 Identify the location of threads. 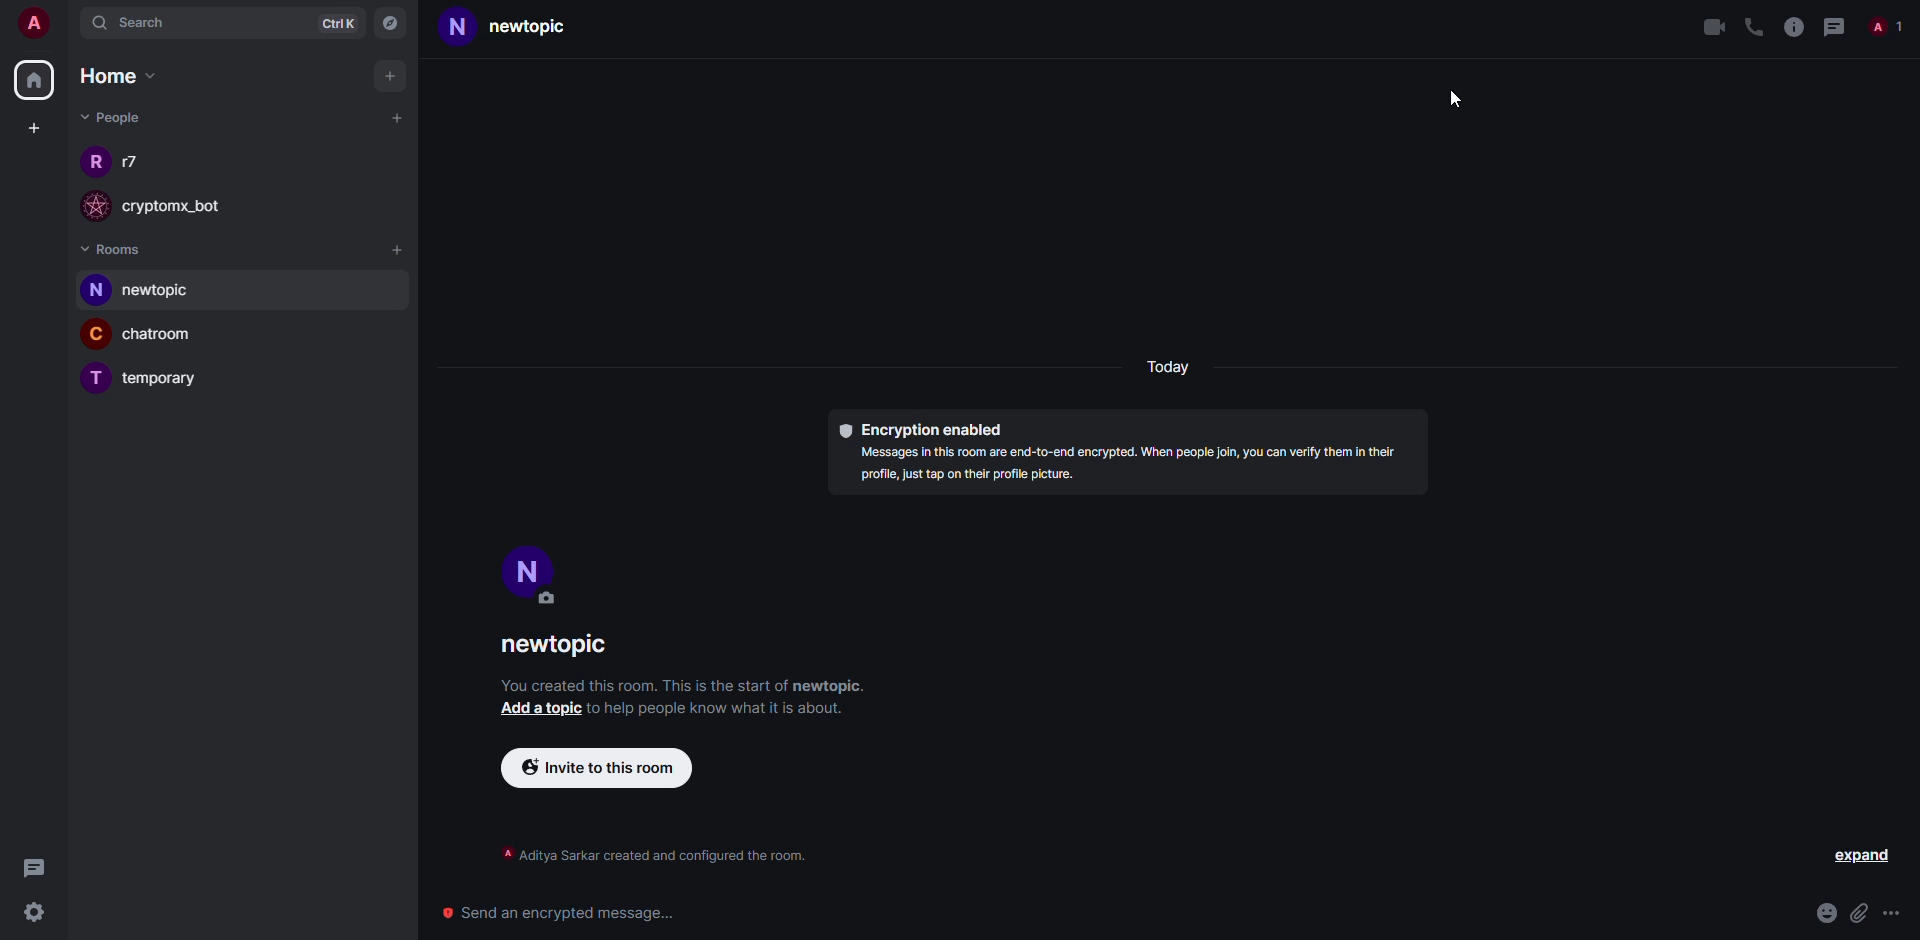
(34, 867).